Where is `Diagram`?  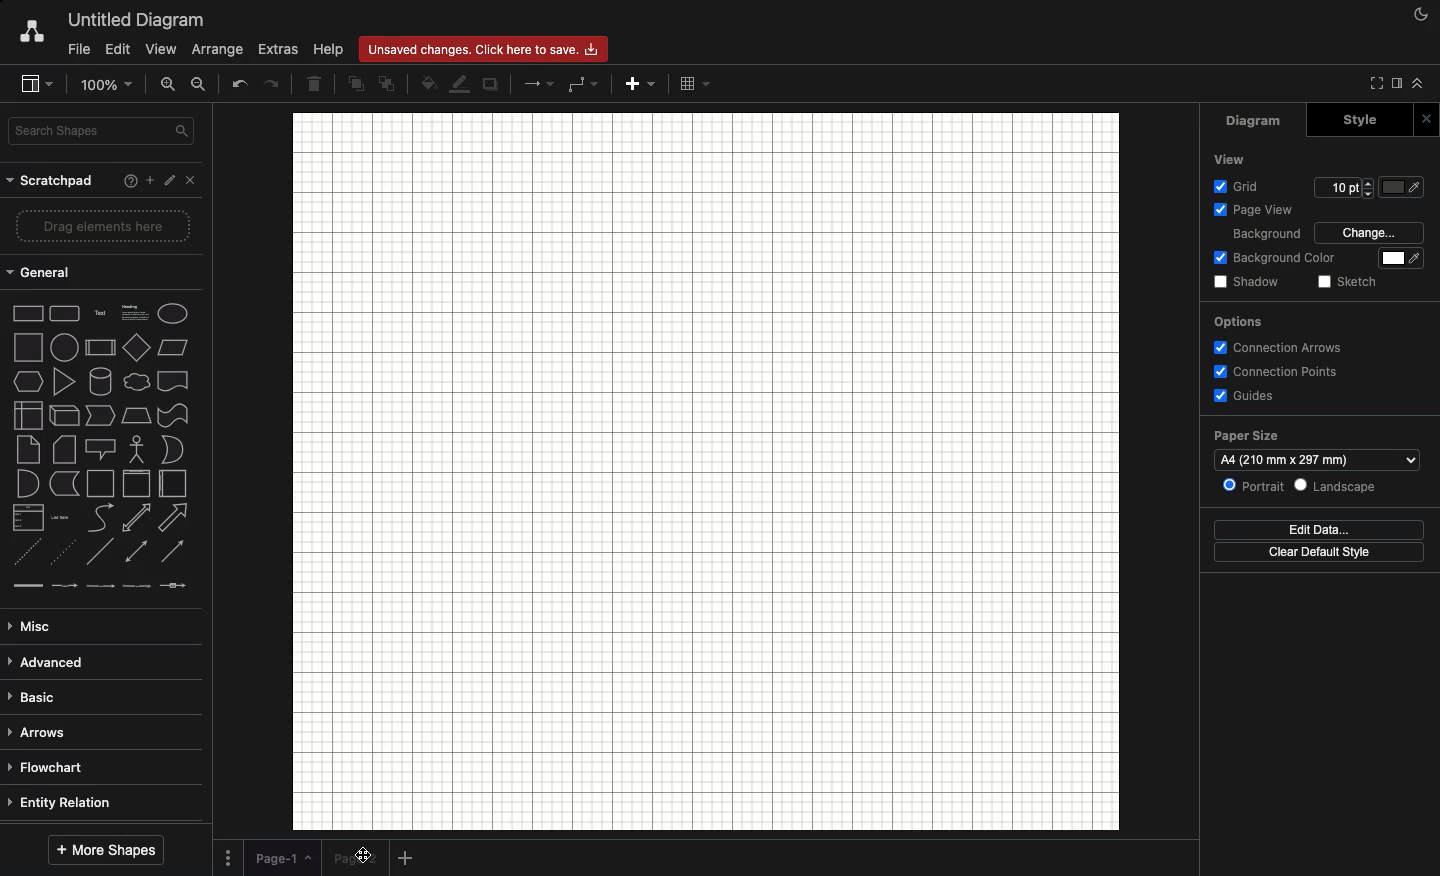 Diagram is located at coordinates (1255, 123).